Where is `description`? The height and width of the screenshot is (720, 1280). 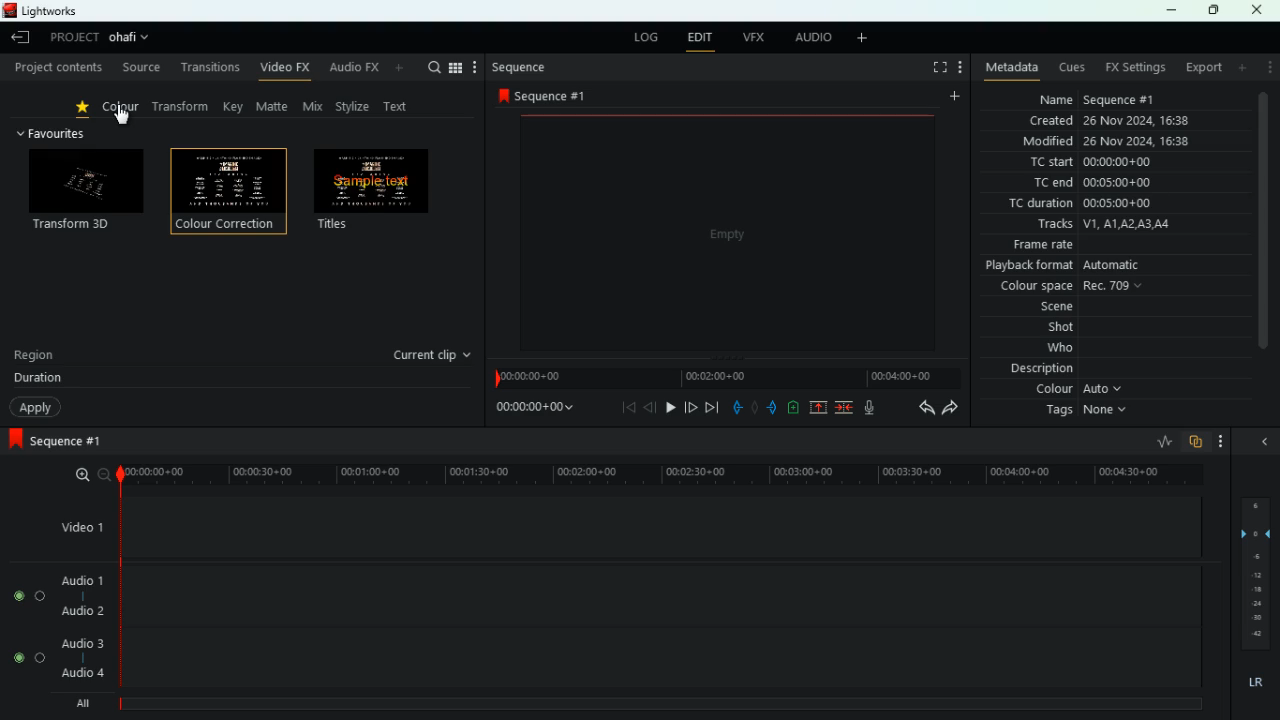 description is located at coordinates (1040, 371).